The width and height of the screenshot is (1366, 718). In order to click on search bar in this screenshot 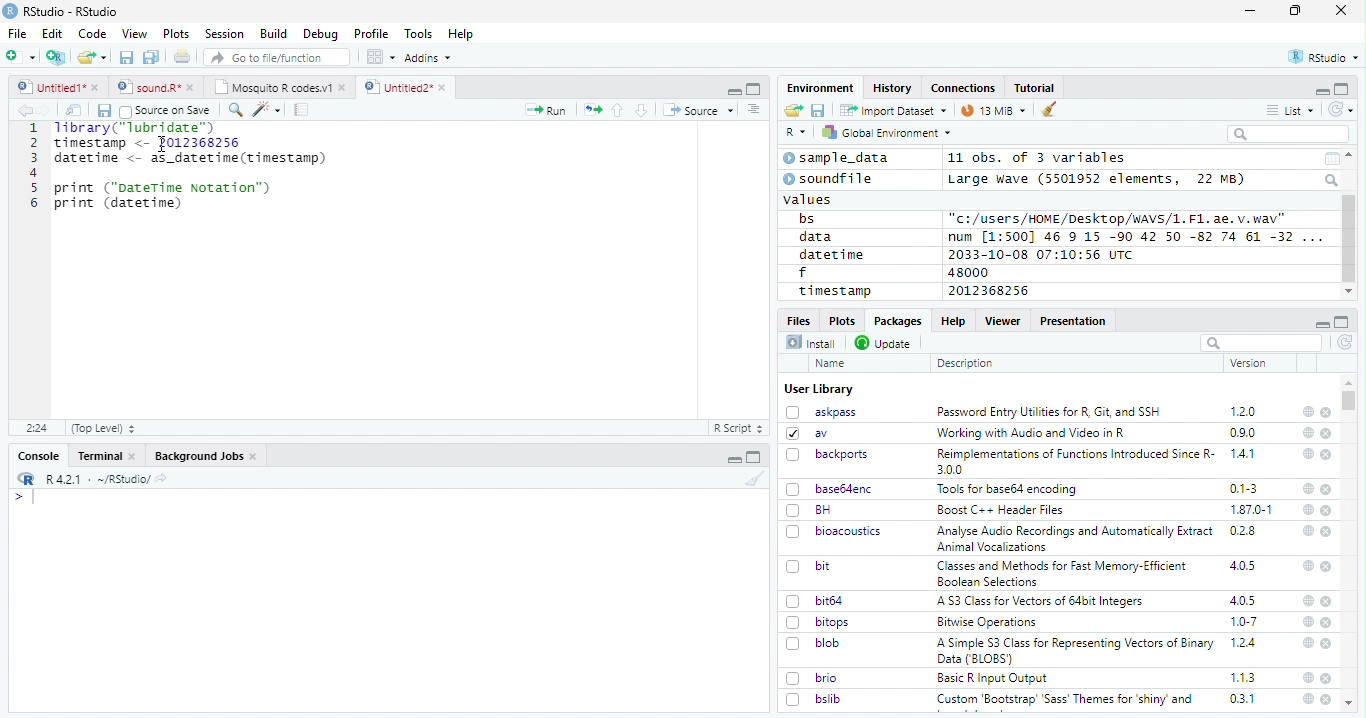, I will do `click(1259, 342)`.